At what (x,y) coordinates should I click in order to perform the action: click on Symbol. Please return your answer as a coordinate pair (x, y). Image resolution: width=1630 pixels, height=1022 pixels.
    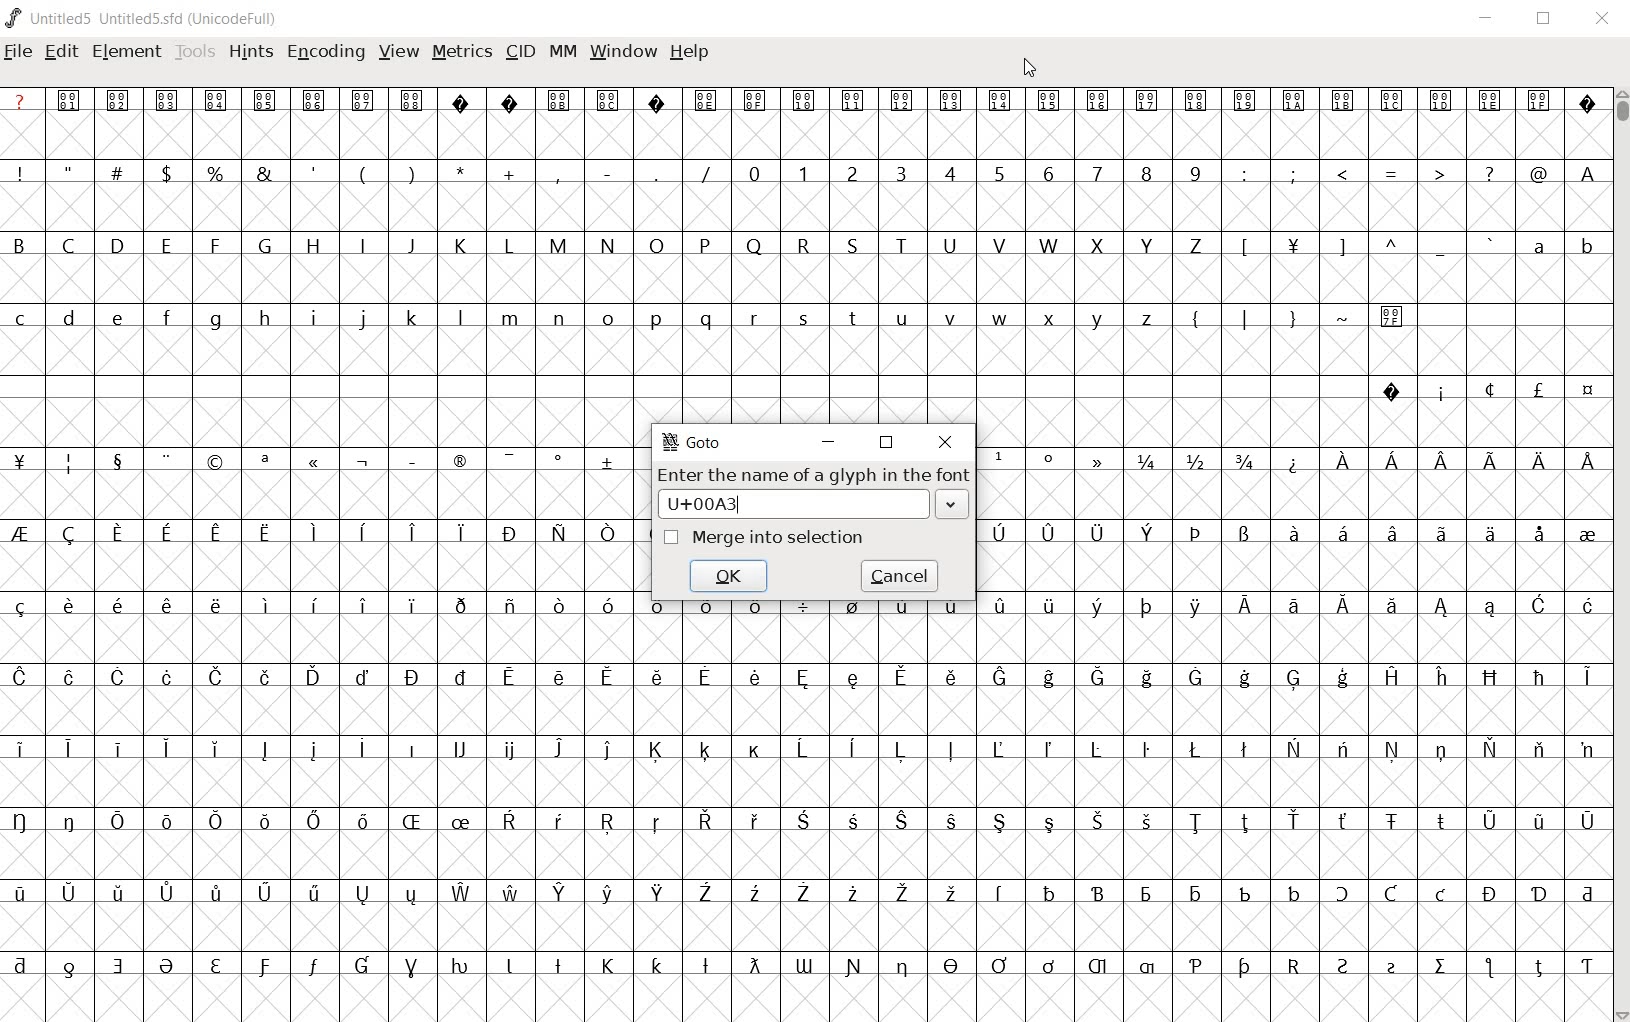
    Looking at the image, I should click on (1049, 823).